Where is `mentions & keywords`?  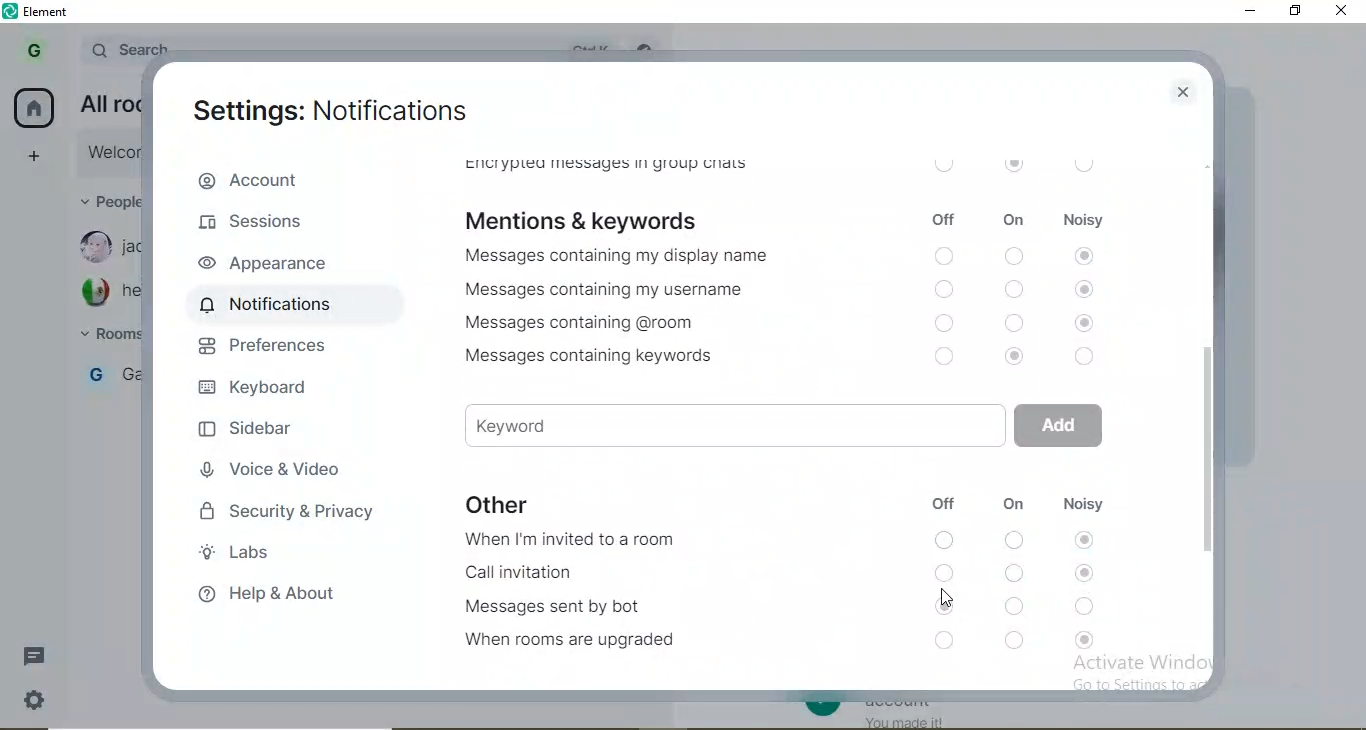
mentions & keywords is located at coordinates (580, 216).